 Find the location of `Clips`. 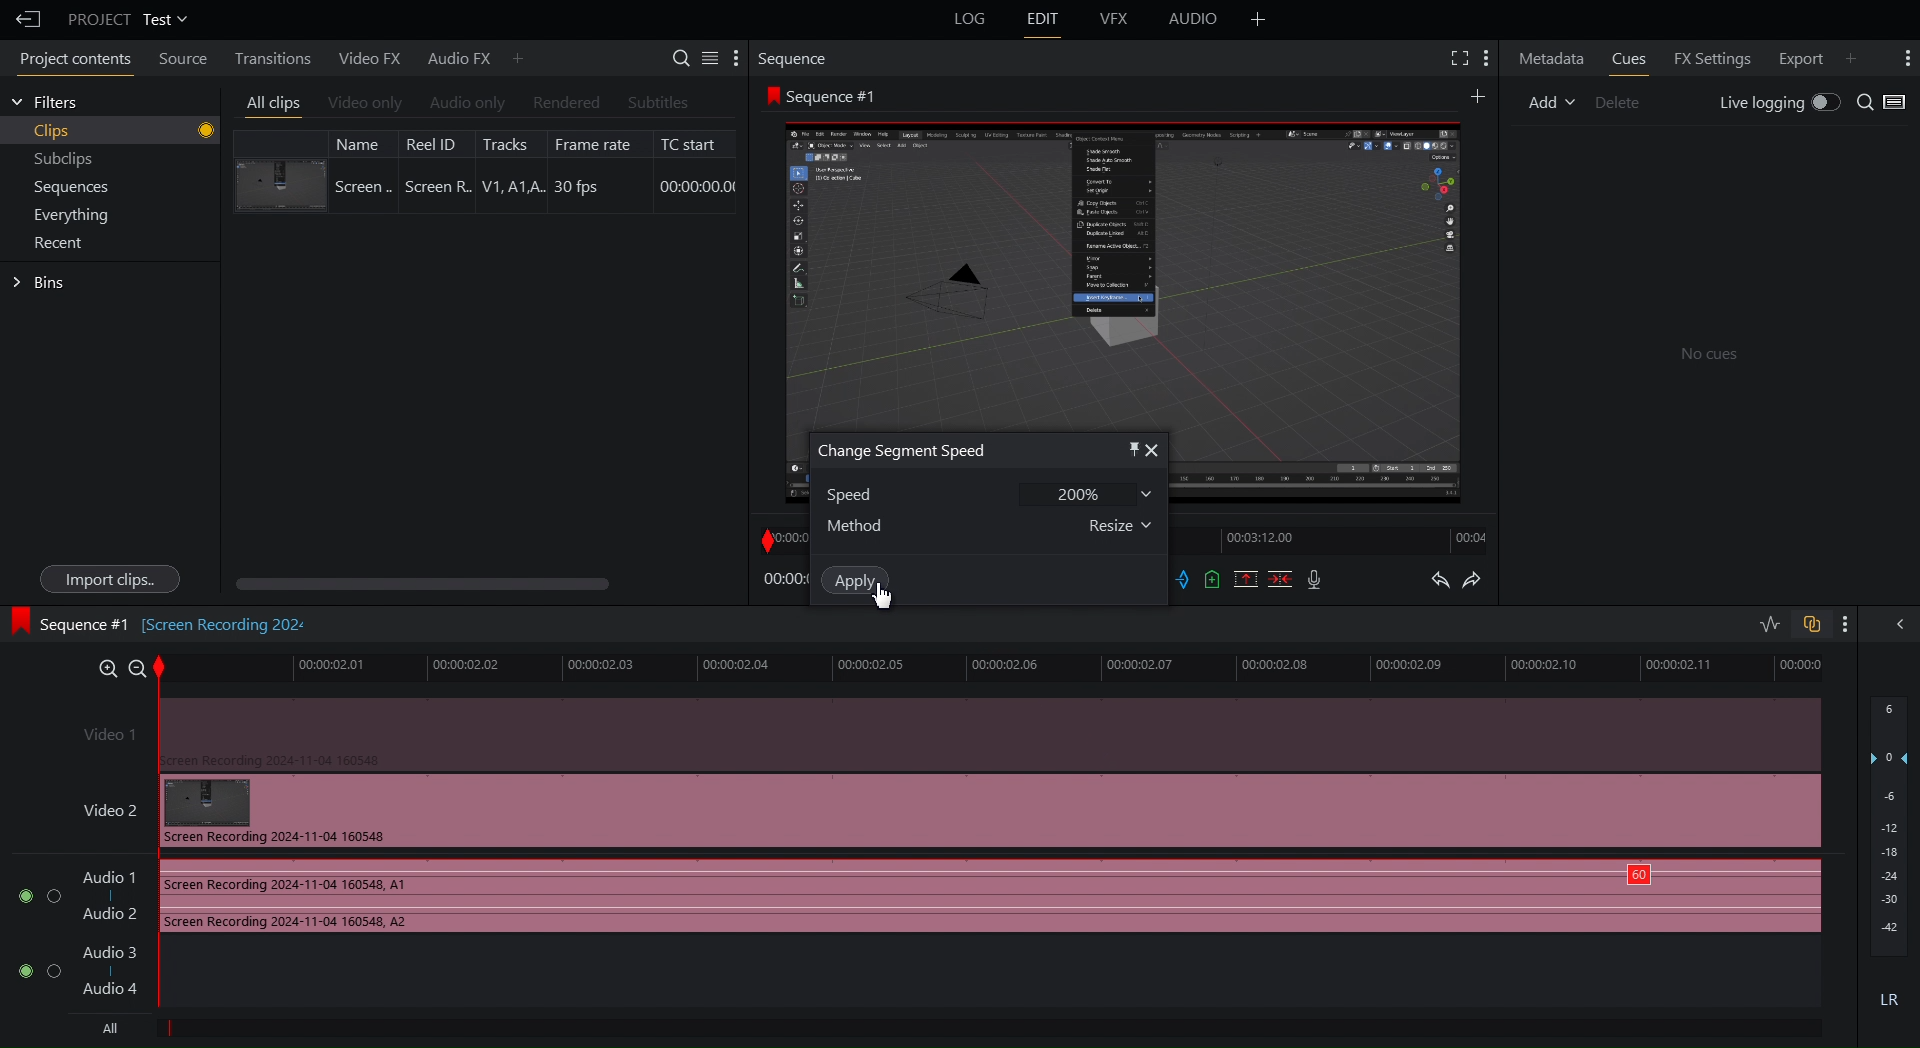

Clips is located at coordinates (124, 131).